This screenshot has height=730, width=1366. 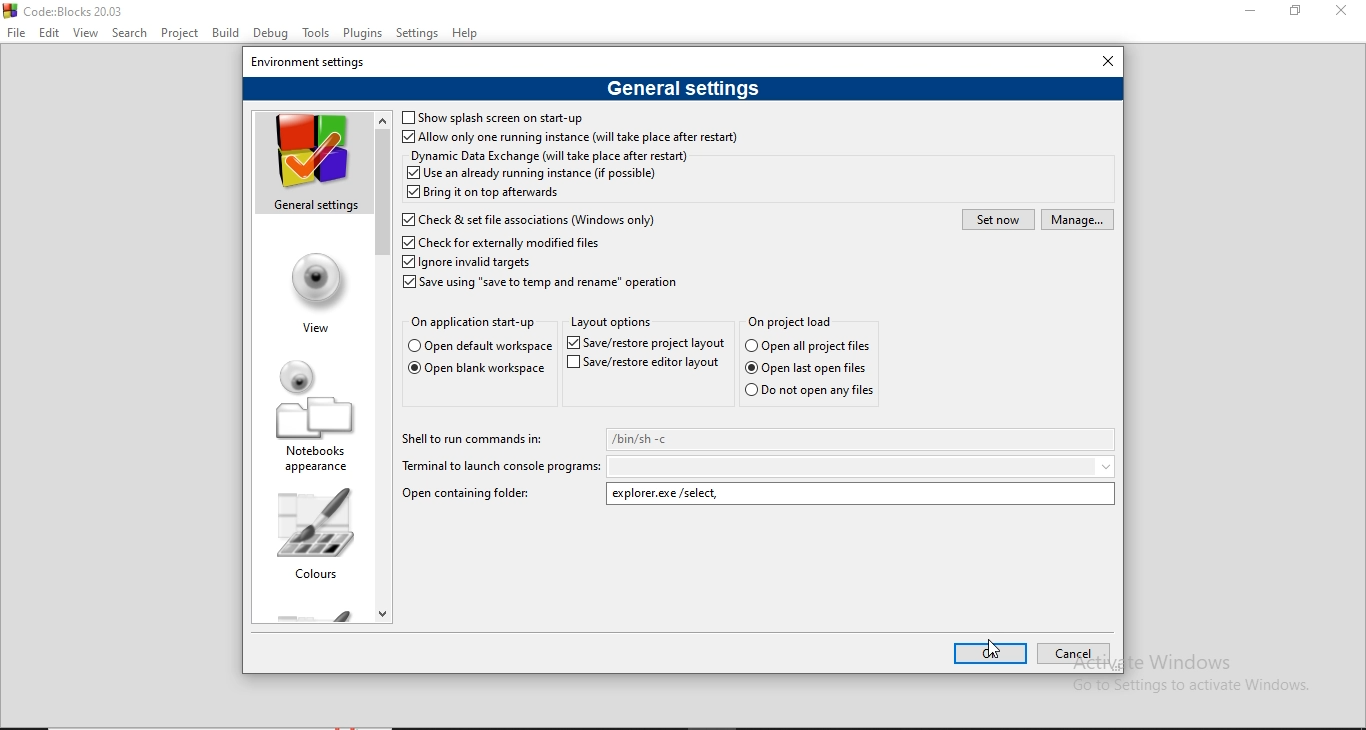 What do you see at coordinates (417, 33) in the screenshot?
I see `Settings ` at bounding box center [417, 33].